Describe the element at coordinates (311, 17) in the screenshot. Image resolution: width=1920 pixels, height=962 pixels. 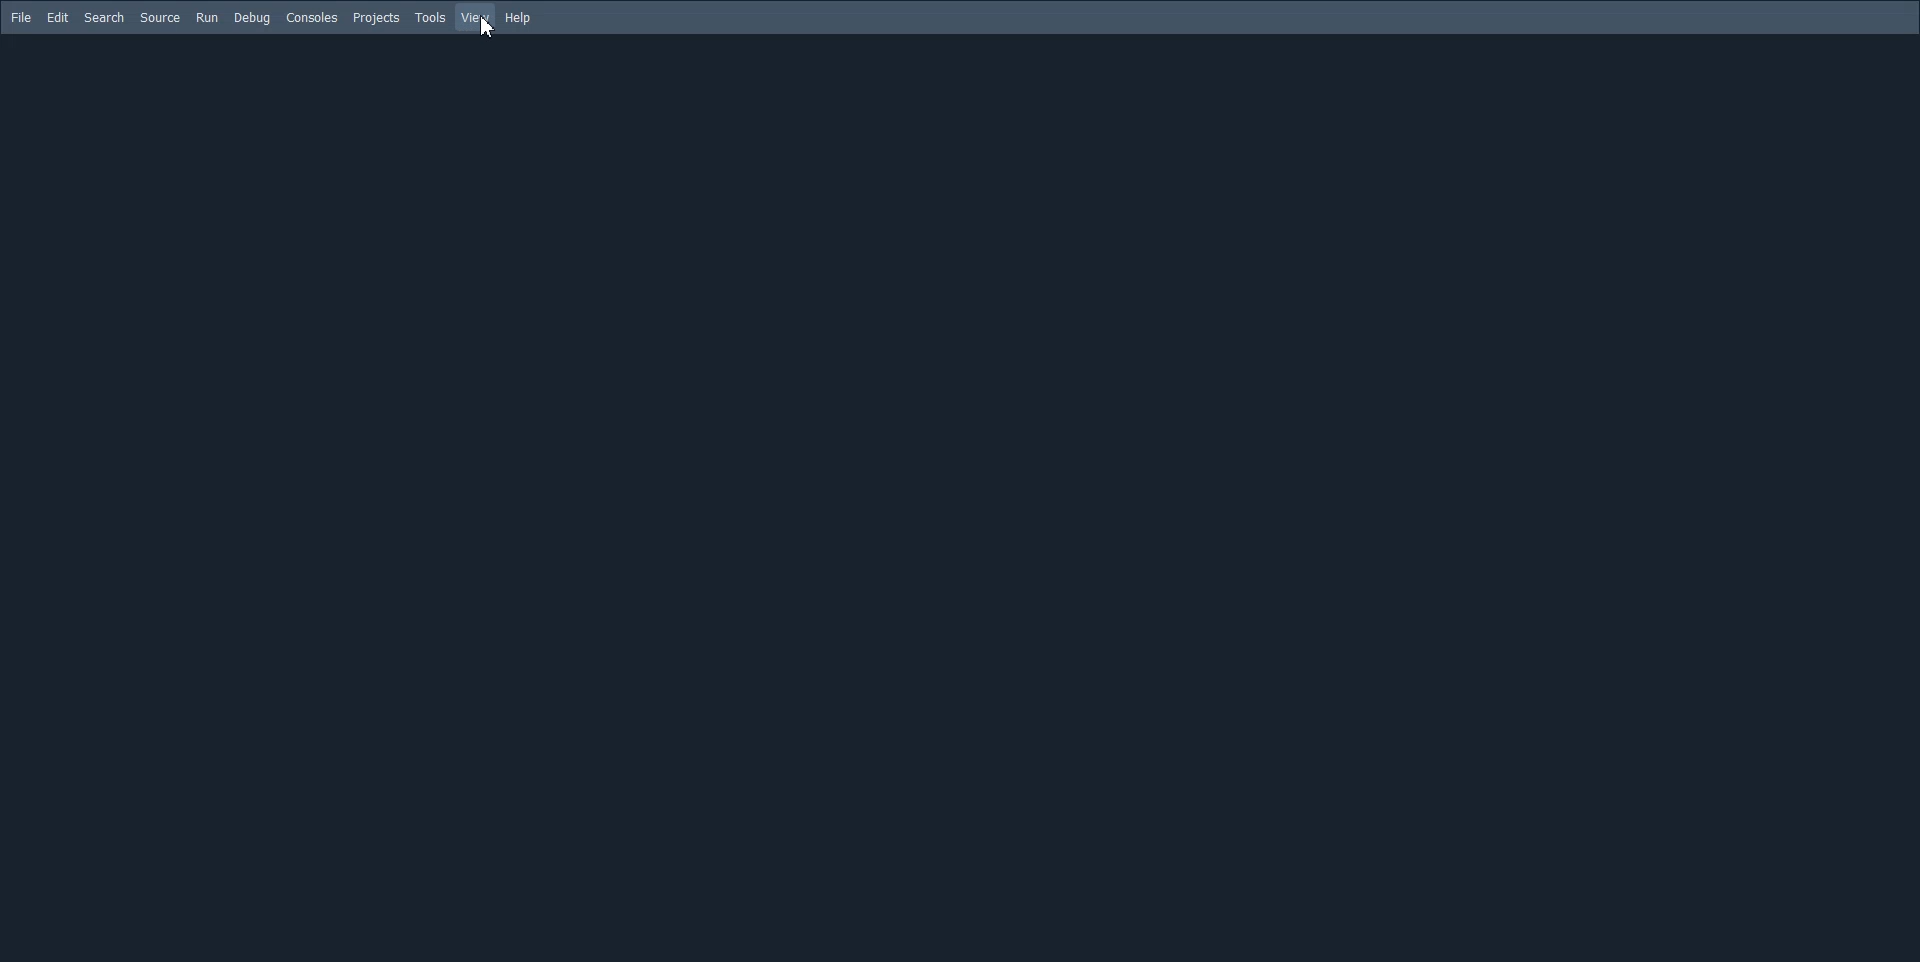
I see `Consoles` at that location.